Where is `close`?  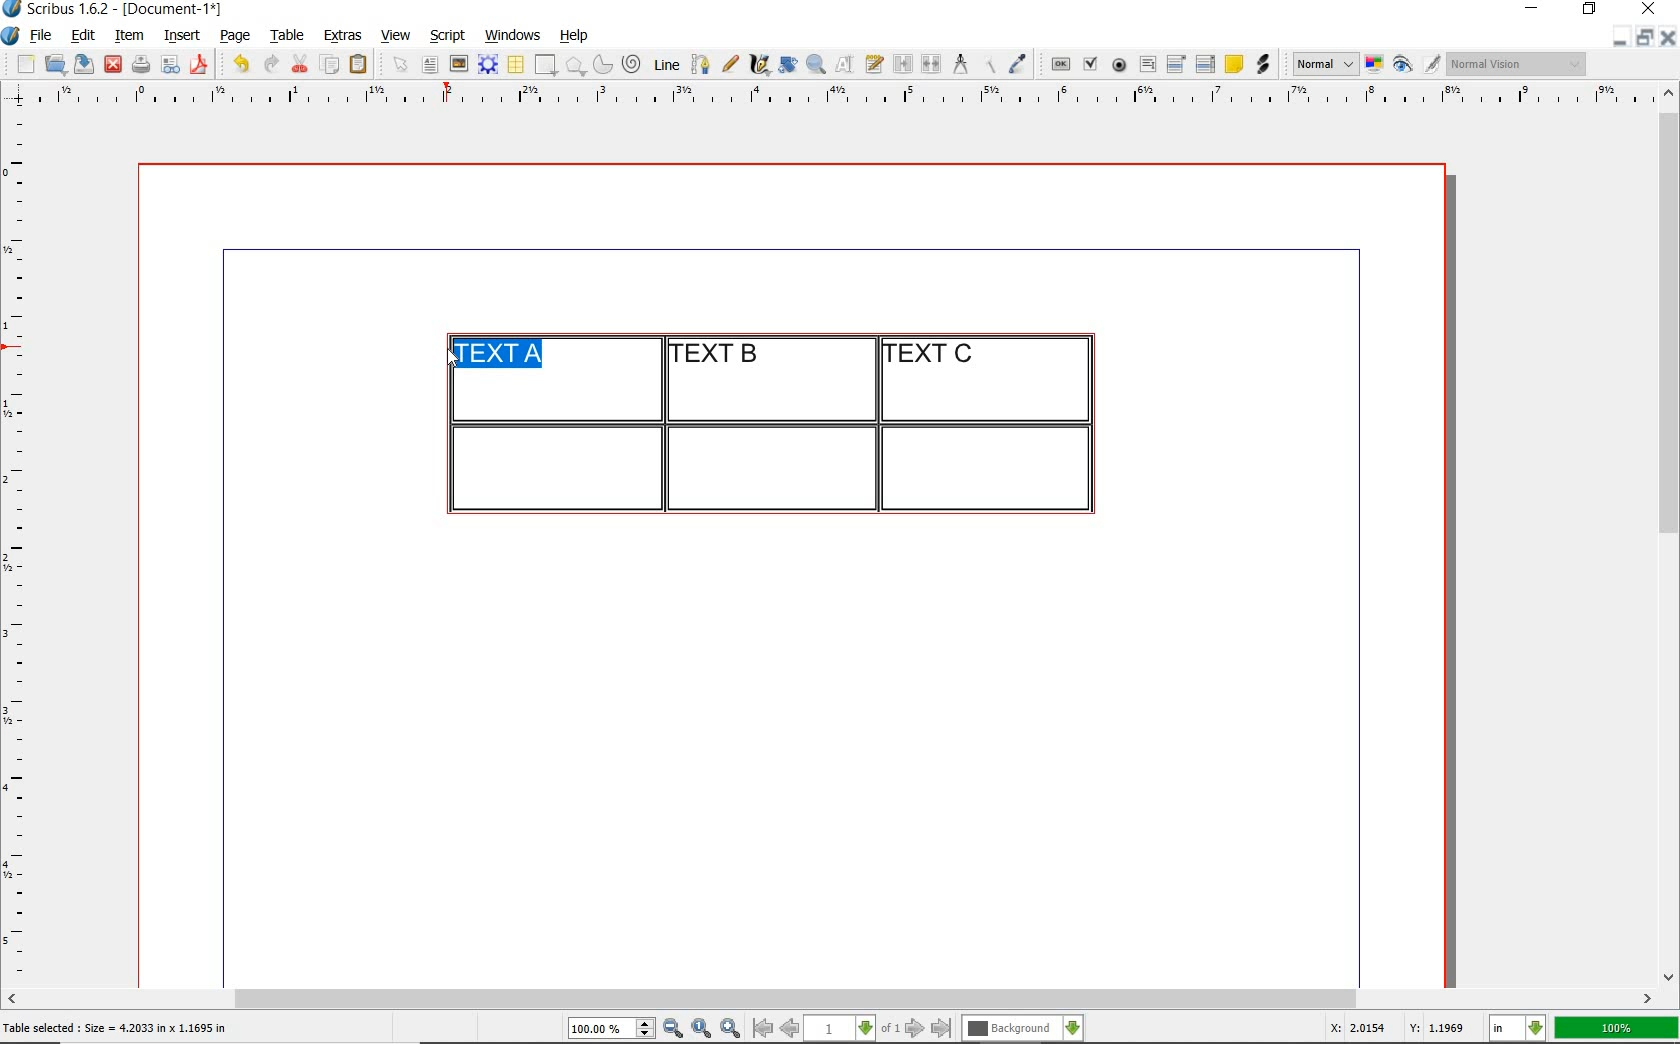
close is located at coordinates (1652, 8).